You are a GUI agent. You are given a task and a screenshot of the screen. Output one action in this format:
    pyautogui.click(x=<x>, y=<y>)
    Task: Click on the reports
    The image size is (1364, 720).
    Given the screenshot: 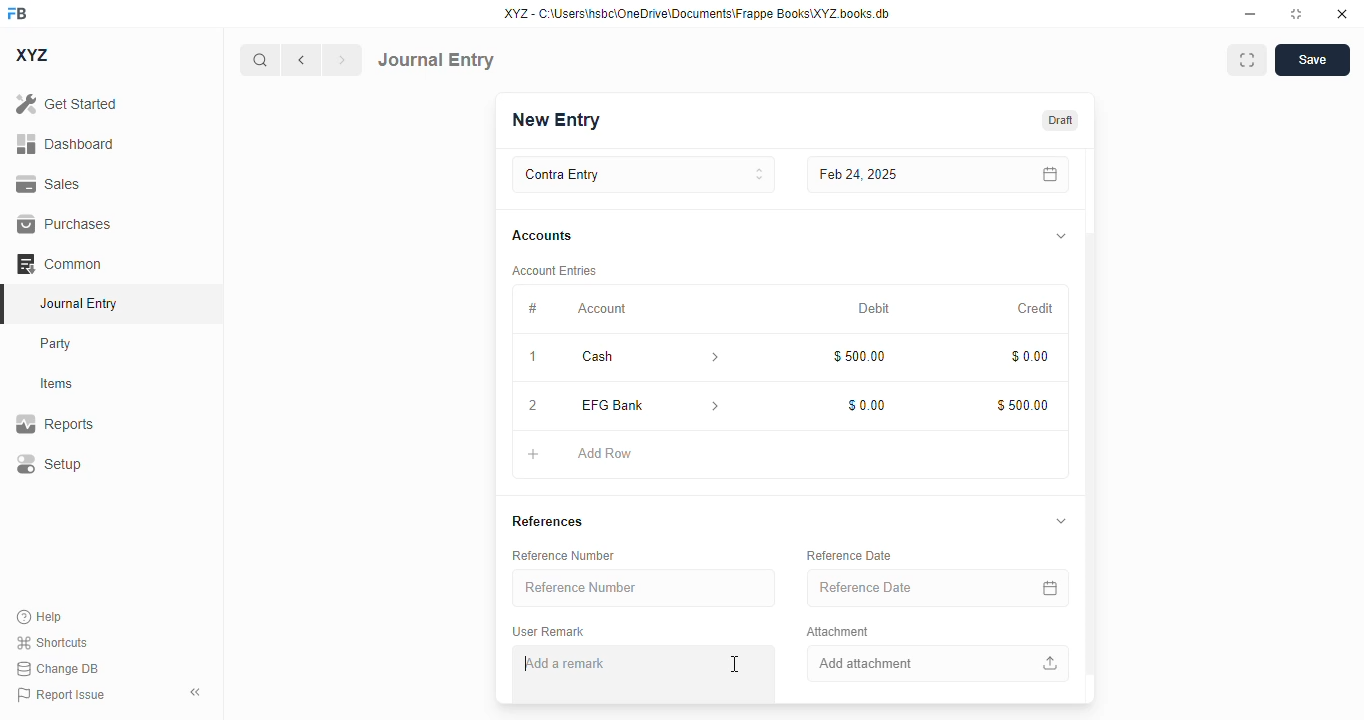 What is the action you would take?
    pyautogui.click(x=55, y=423)
    